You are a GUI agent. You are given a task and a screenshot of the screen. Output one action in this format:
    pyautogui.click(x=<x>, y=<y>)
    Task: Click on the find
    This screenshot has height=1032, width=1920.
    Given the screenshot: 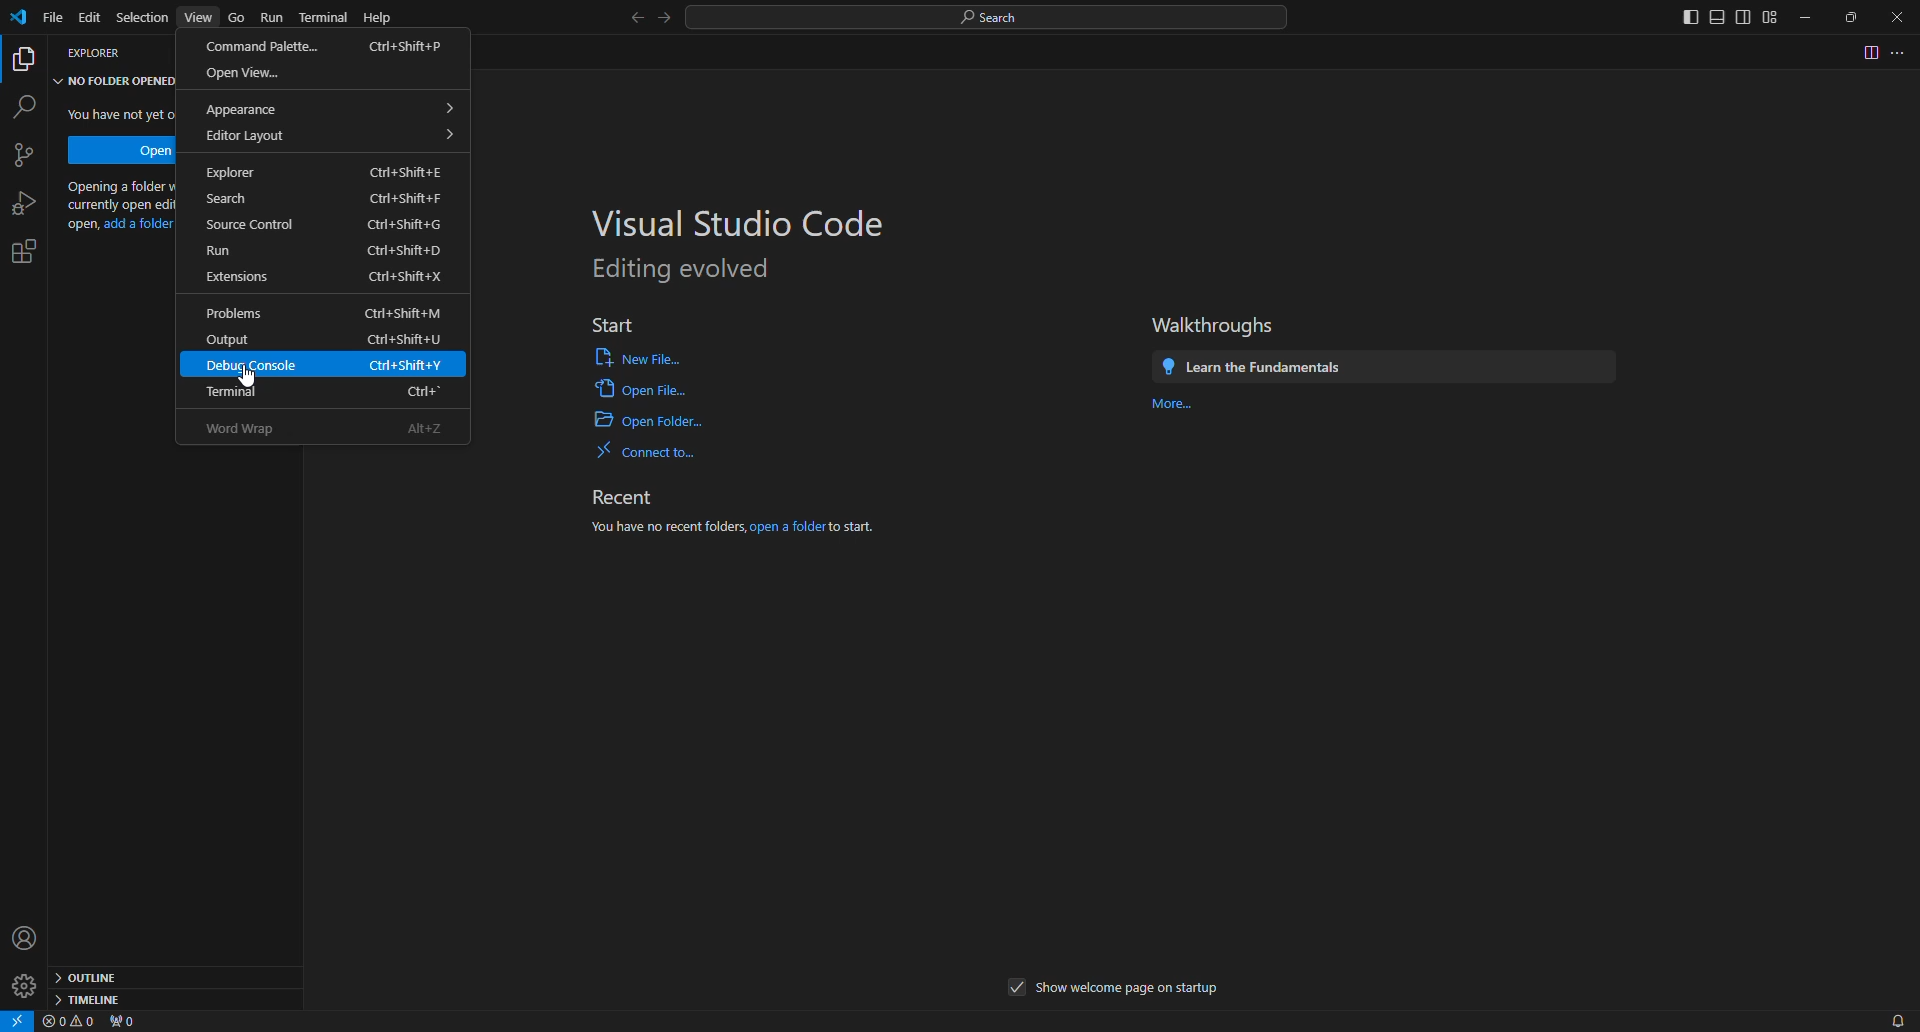 What is the action you would take?
    pyautogui.click(x=30, y=104)
    